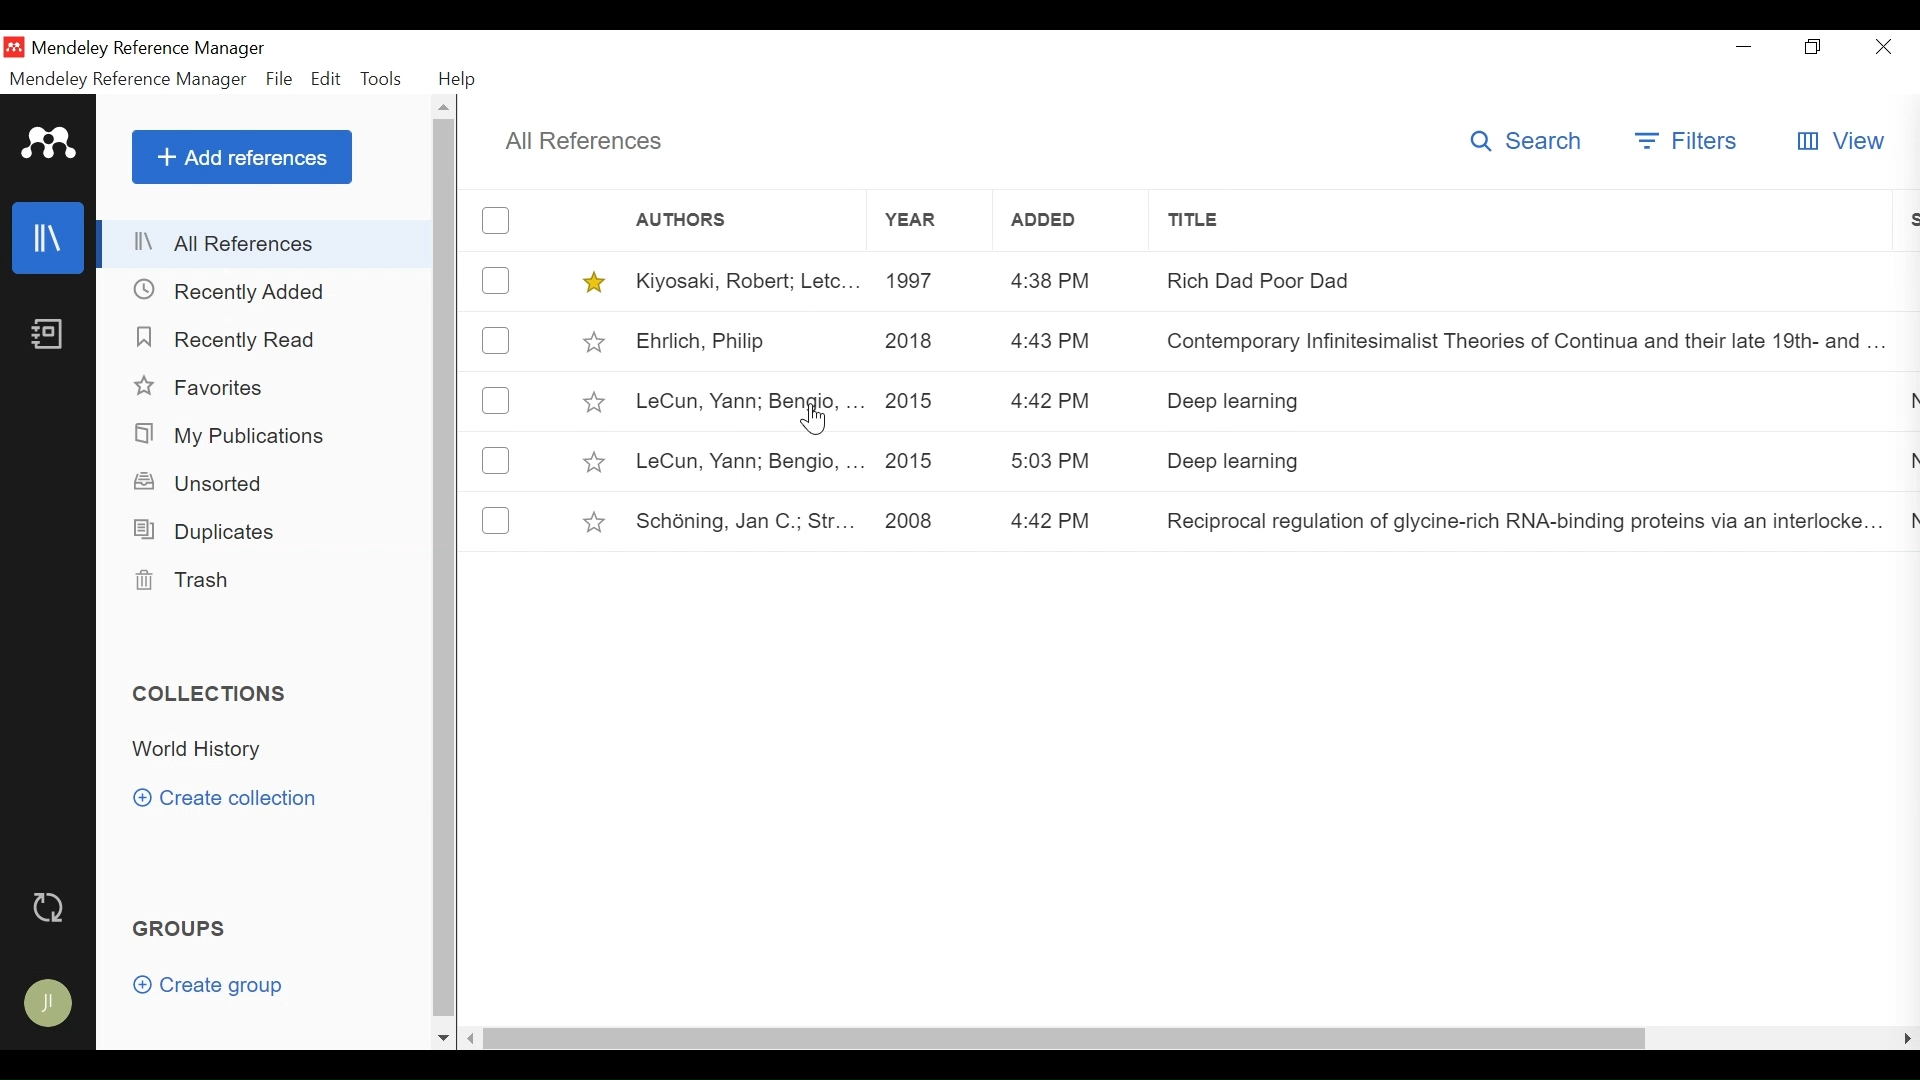  What do you see at coordinates (496, 520) in the screenshot?
I see `(un)select` at bounding box center [496, 520].